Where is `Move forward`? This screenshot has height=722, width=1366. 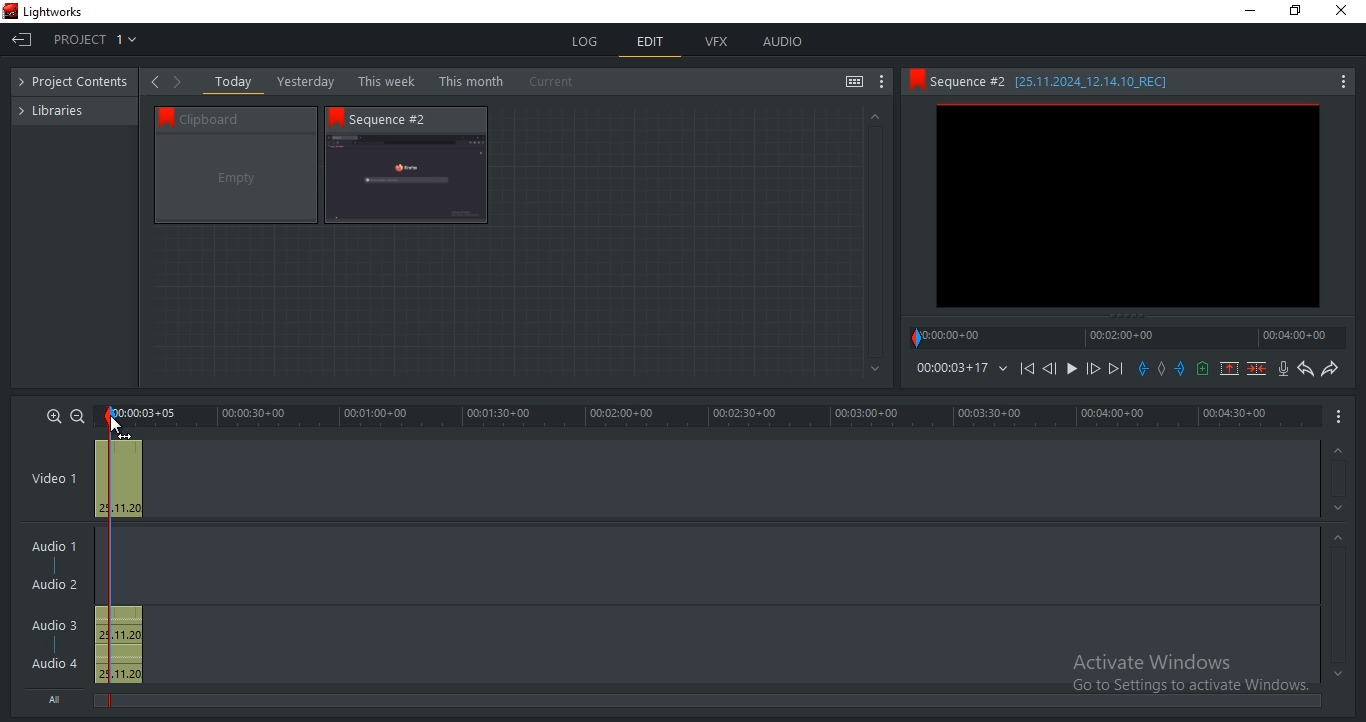
Move forward is located at coordinates (1115, 369).